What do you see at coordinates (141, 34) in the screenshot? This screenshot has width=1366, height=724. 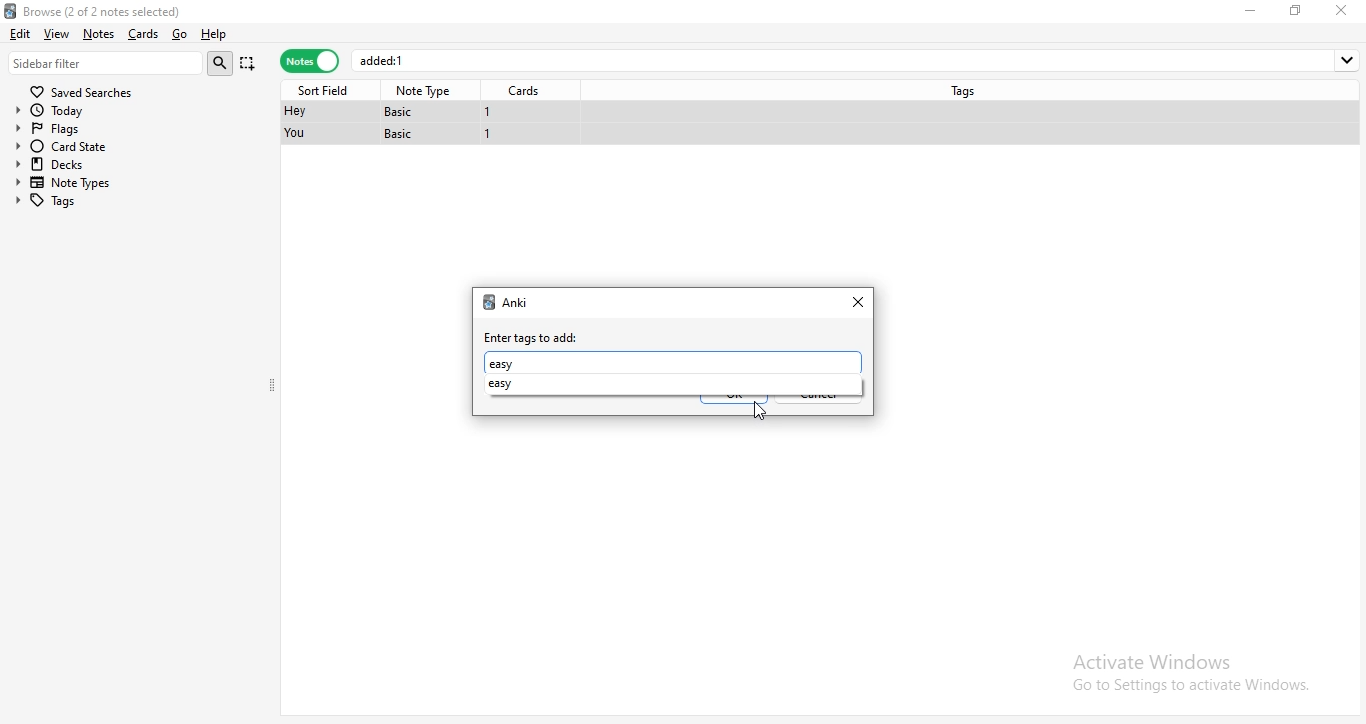 I see `cards` at bounding box center [141, 34].